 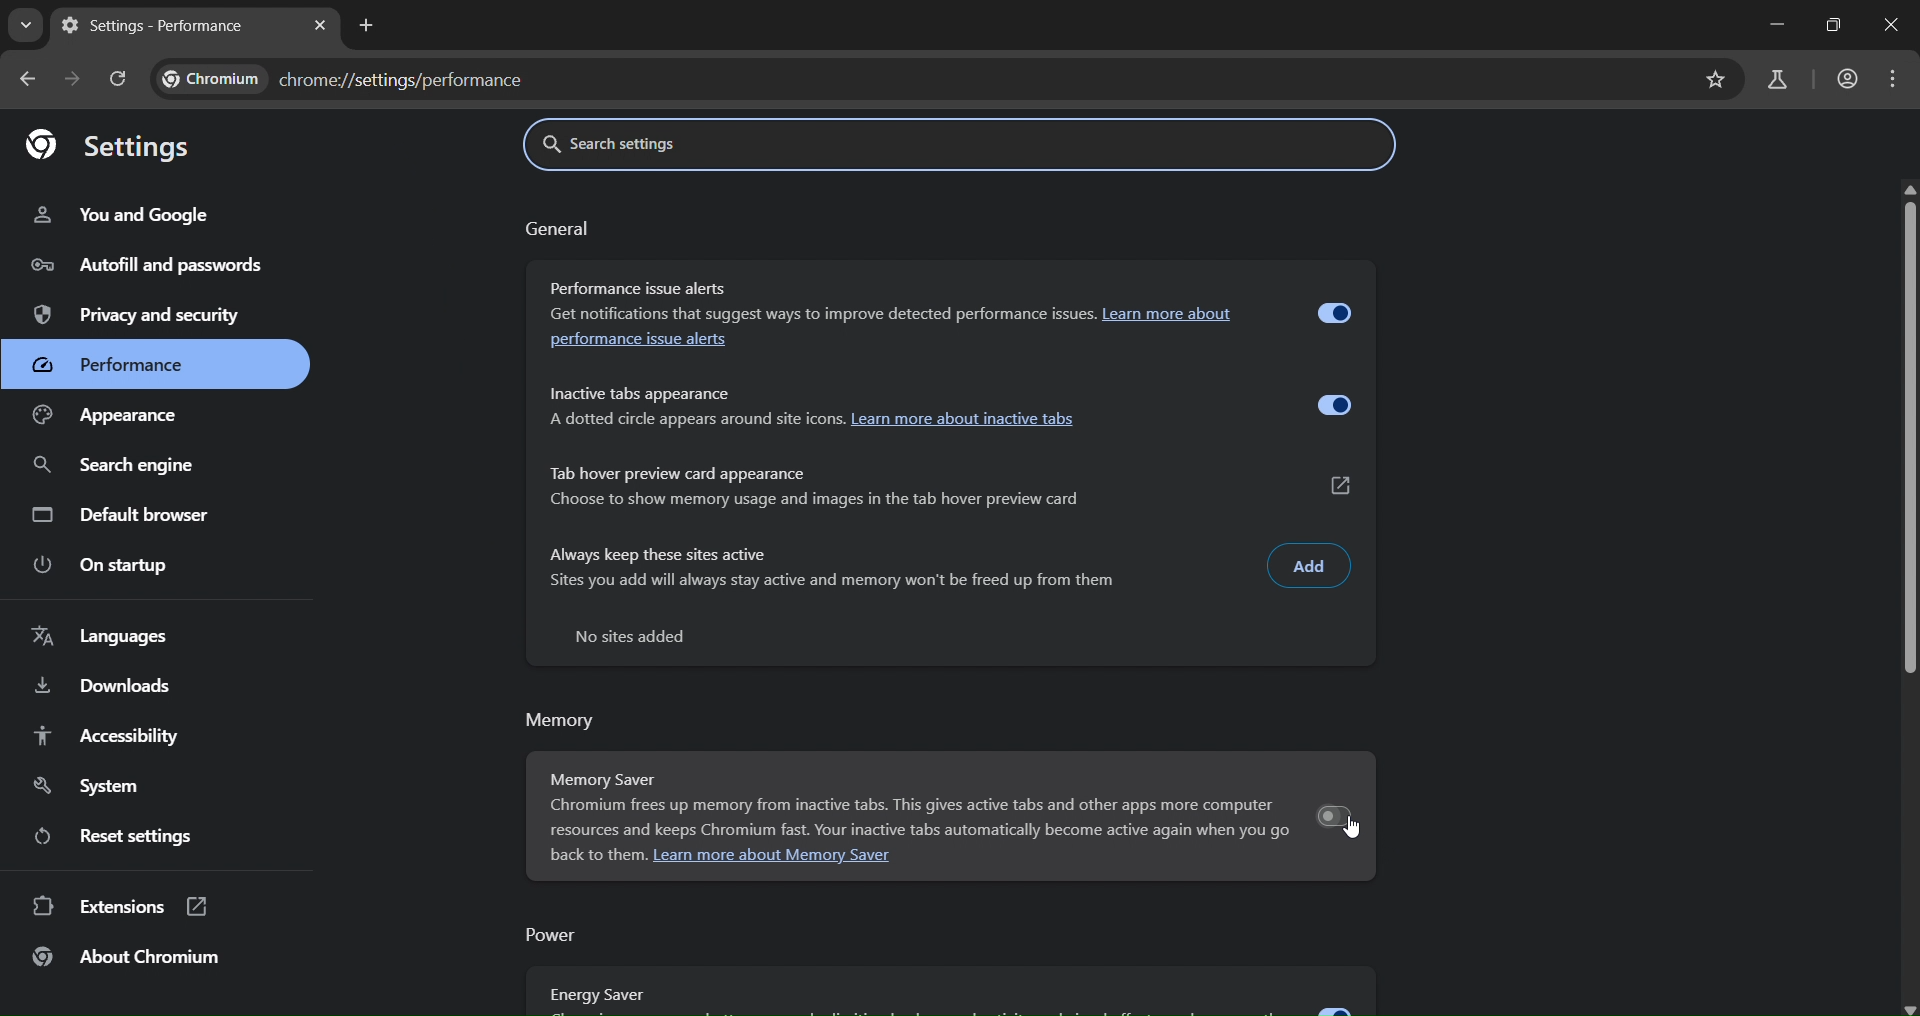 What do you see at coordinates (546, 934) in the screenshot?
I see `power` at bounding box center [546, 934].